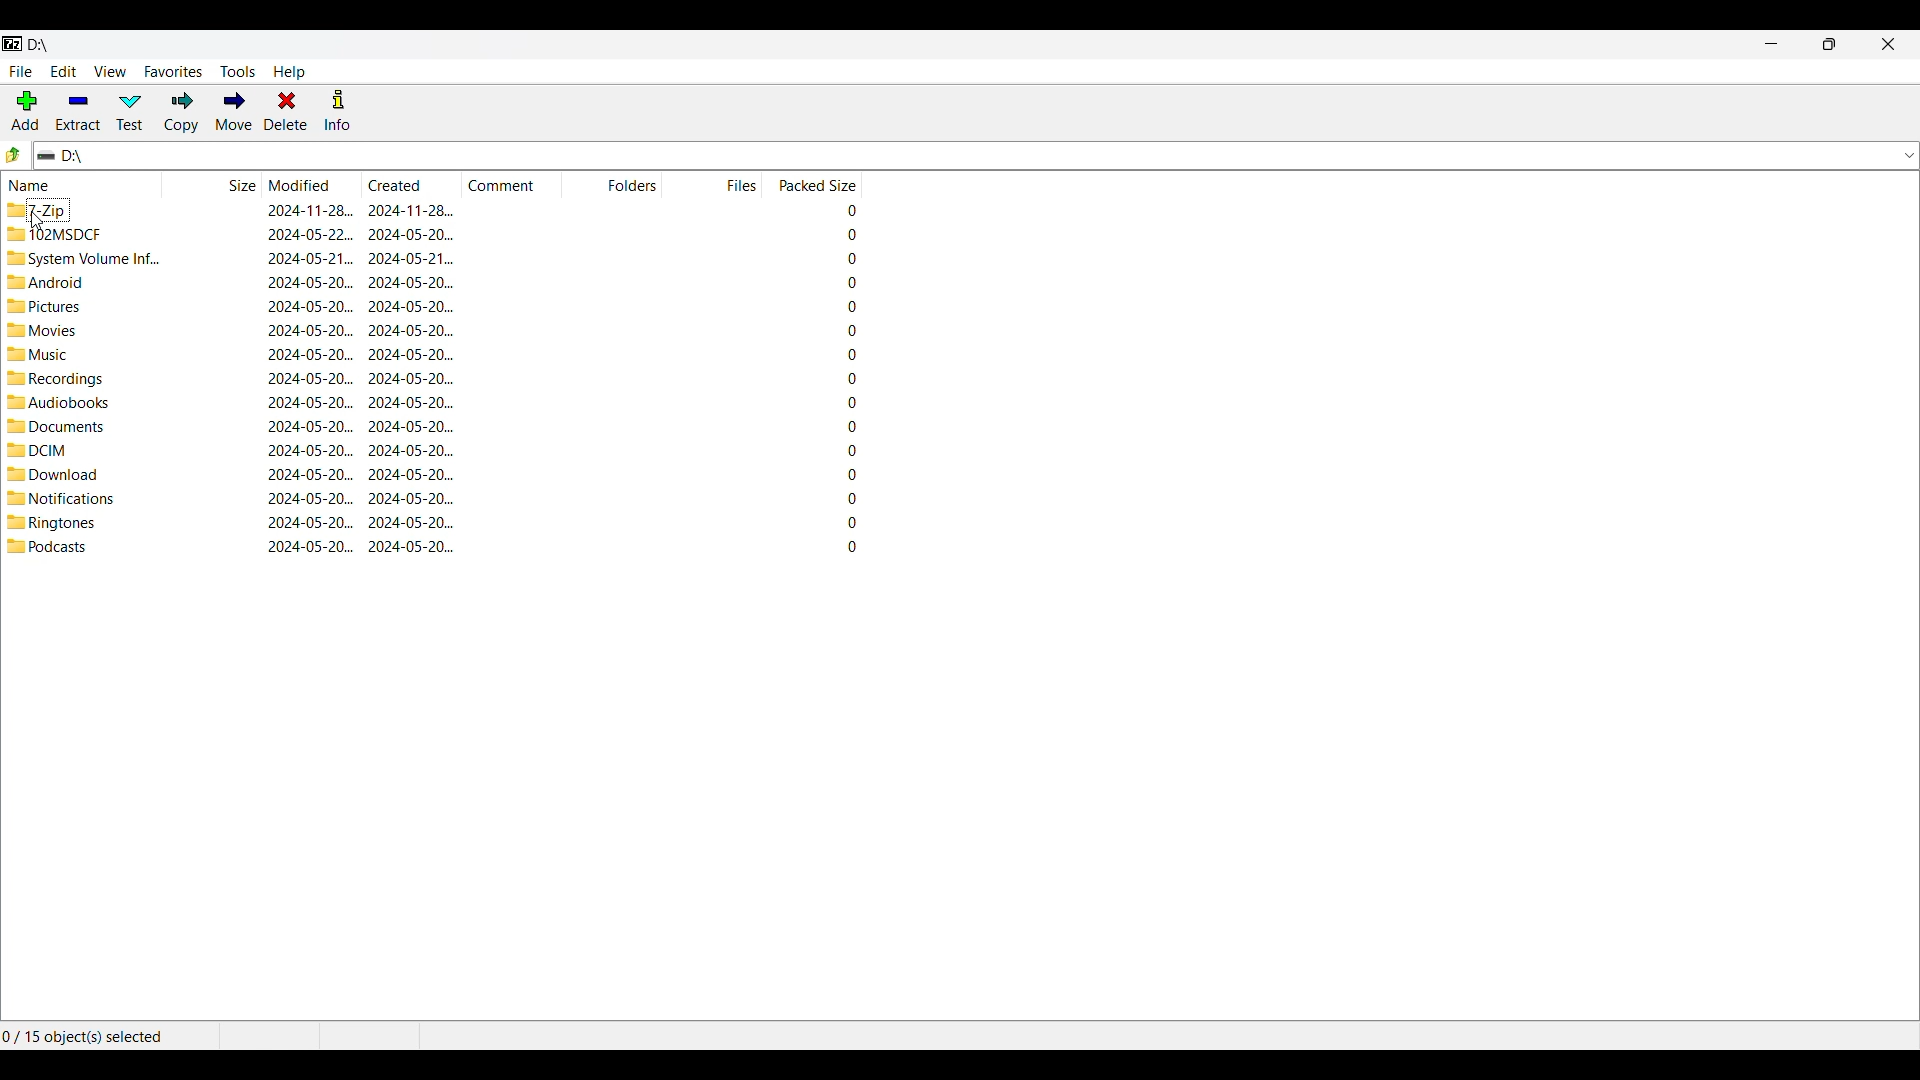 The image size is (1920, 1080). What do you see at coordinates (410, 306) in the screenshot?
I see `created date & time` at bounding box center [410, 306].